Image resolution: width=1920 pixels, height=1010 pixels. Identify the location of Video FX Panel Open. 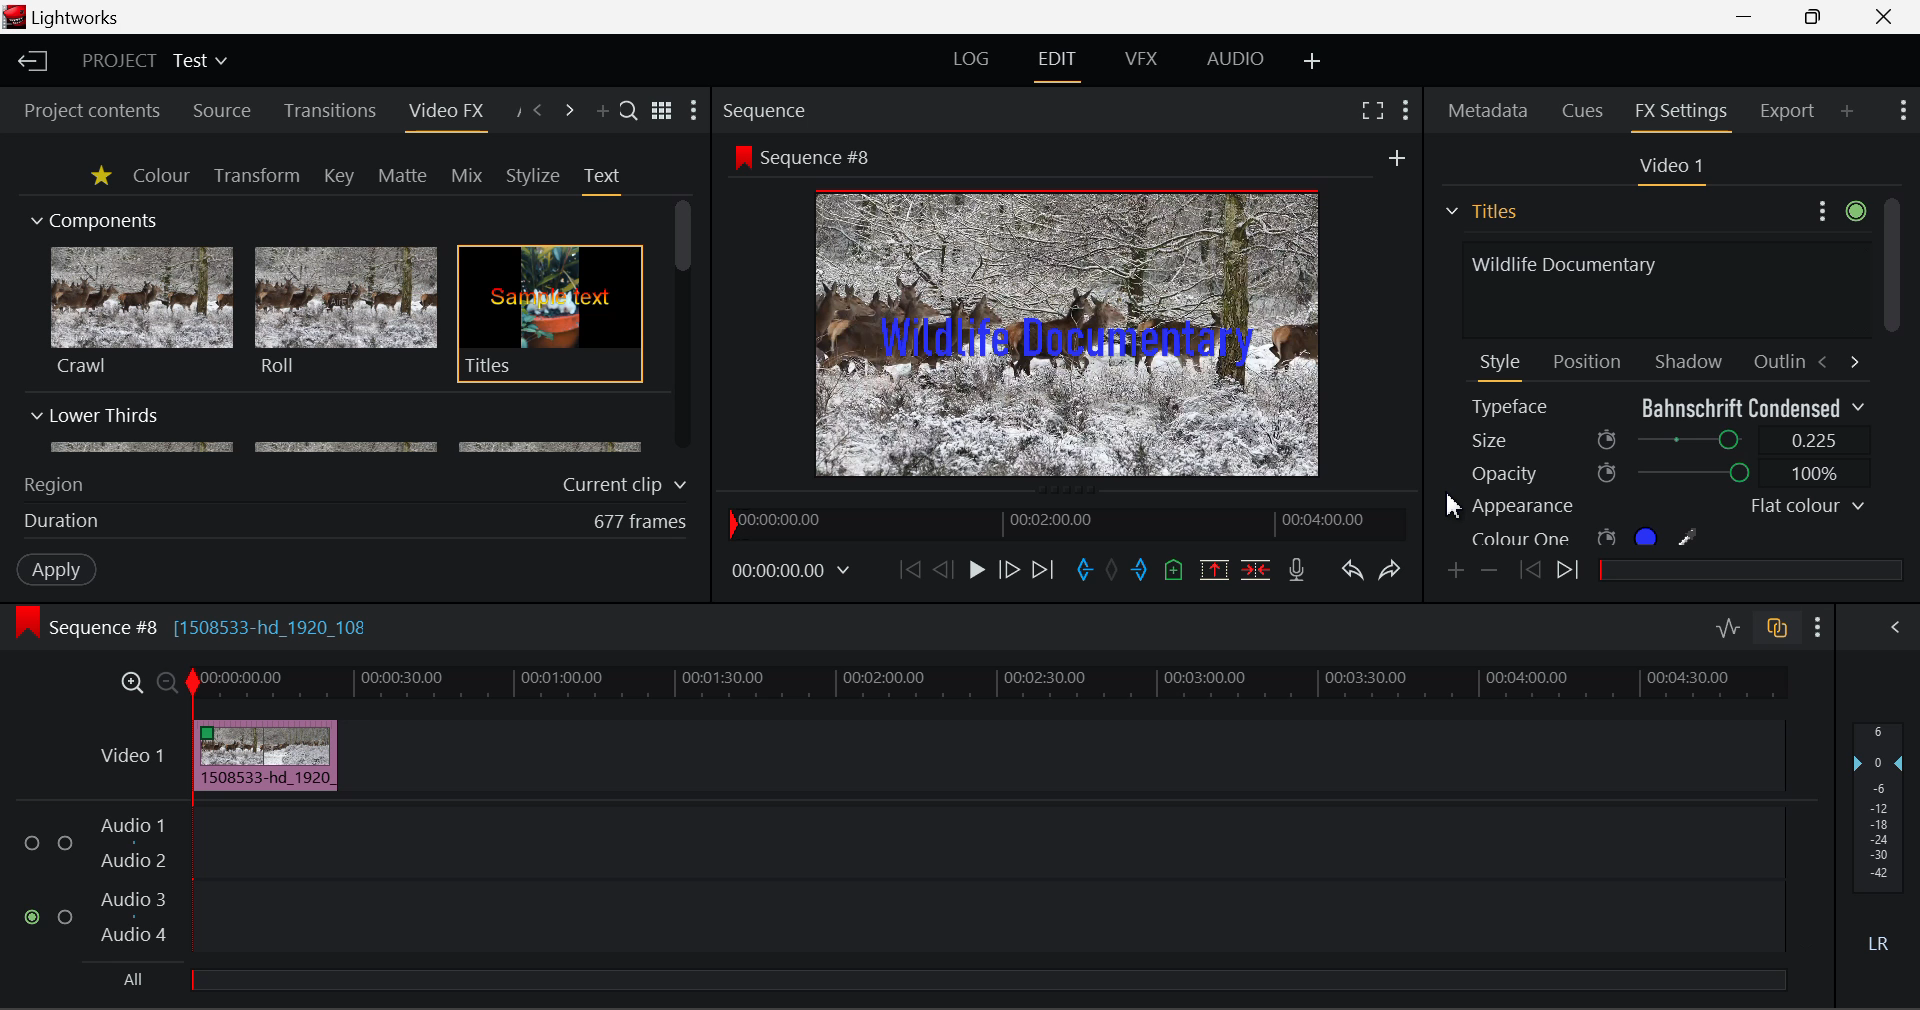
(445, 113).